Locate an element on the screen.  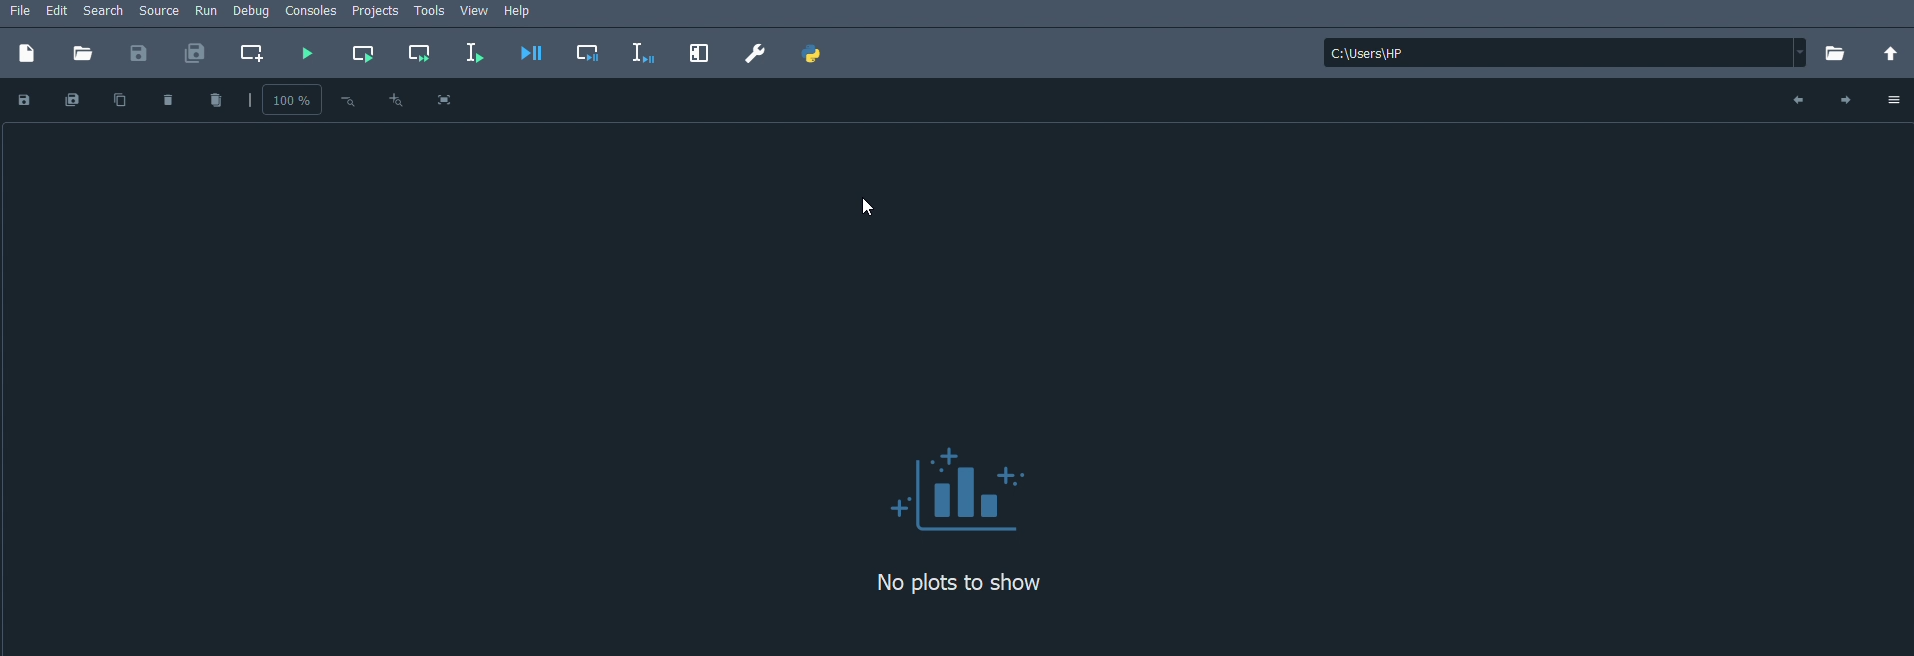
more options is located at coordinates (1895, 99).